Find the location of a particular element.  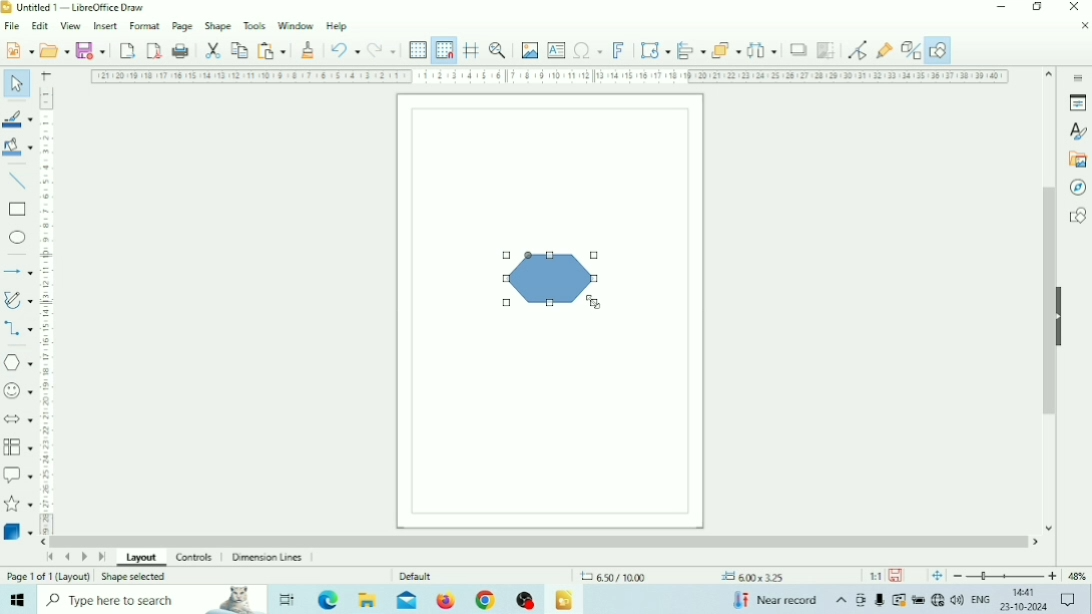

Styles is located at coordinates (1077, 132).